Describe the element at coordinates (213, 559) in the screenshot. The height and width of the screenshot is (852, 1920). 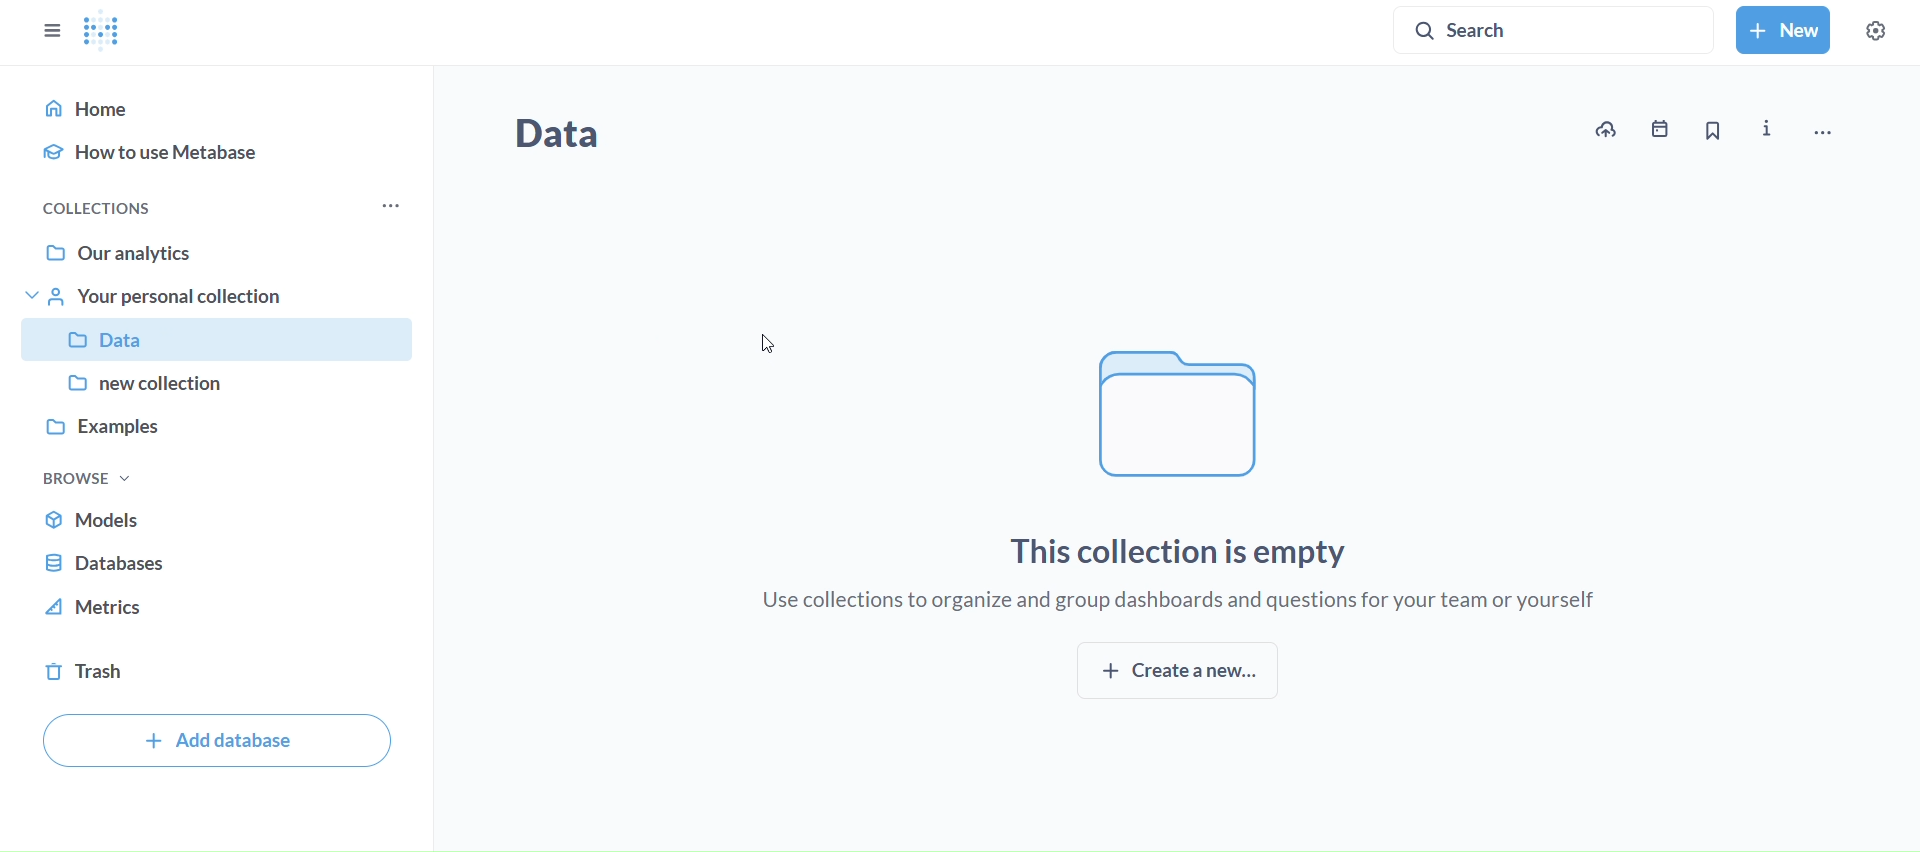
I see `database` at that location.